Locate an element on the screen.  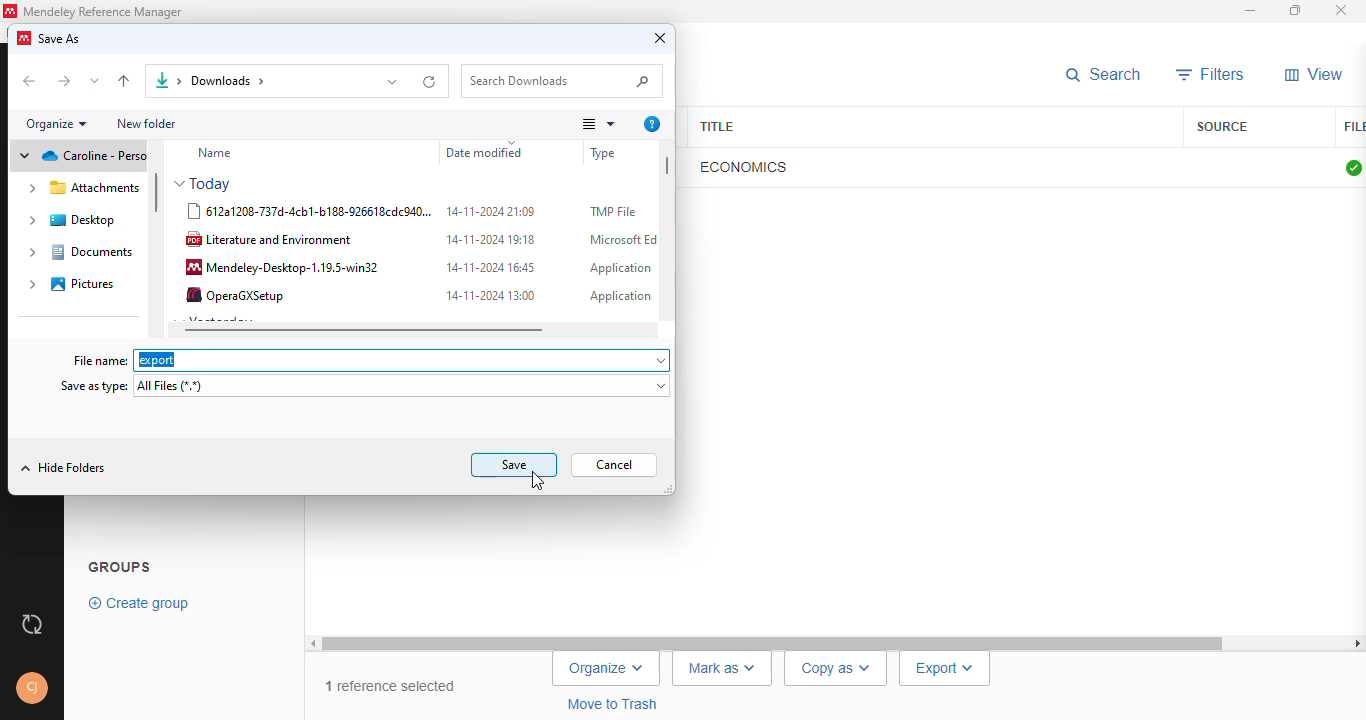
economics is located at coordinates (743, 167).